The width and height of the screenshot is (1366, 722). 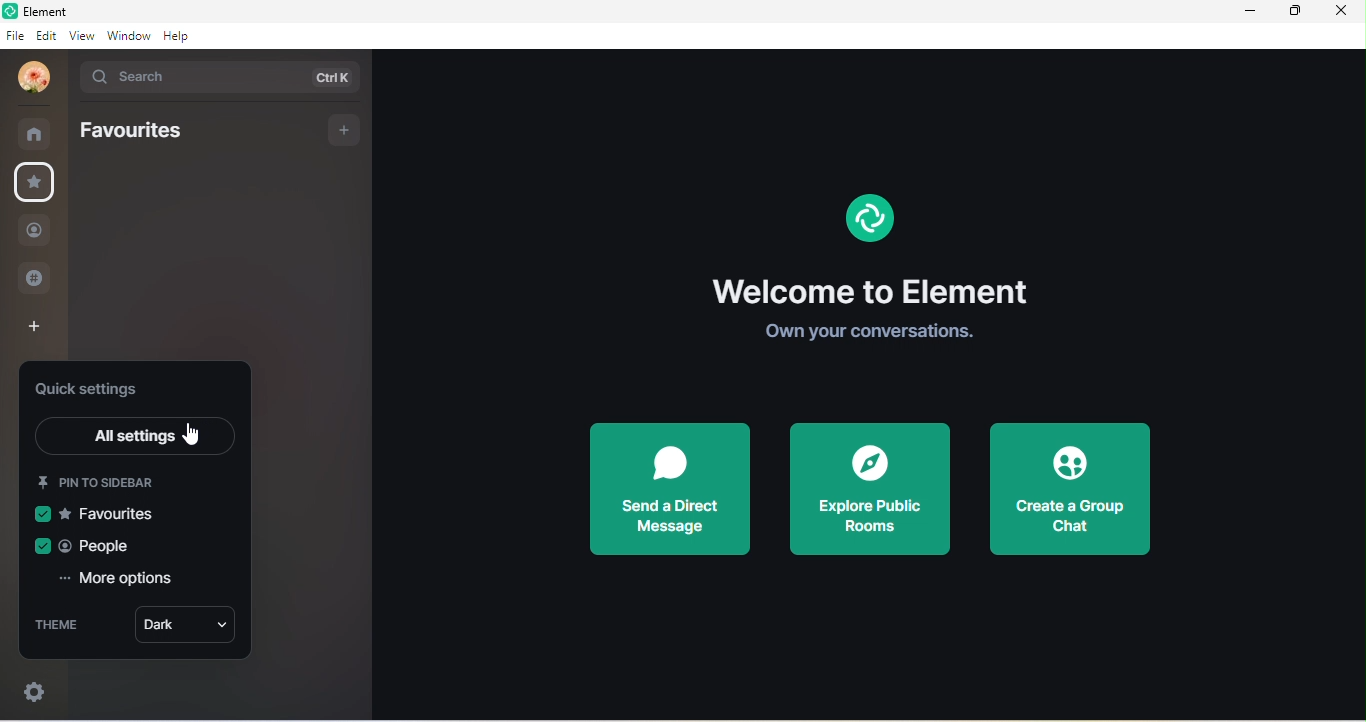 I want to click on file, so click(x=15, y=36).